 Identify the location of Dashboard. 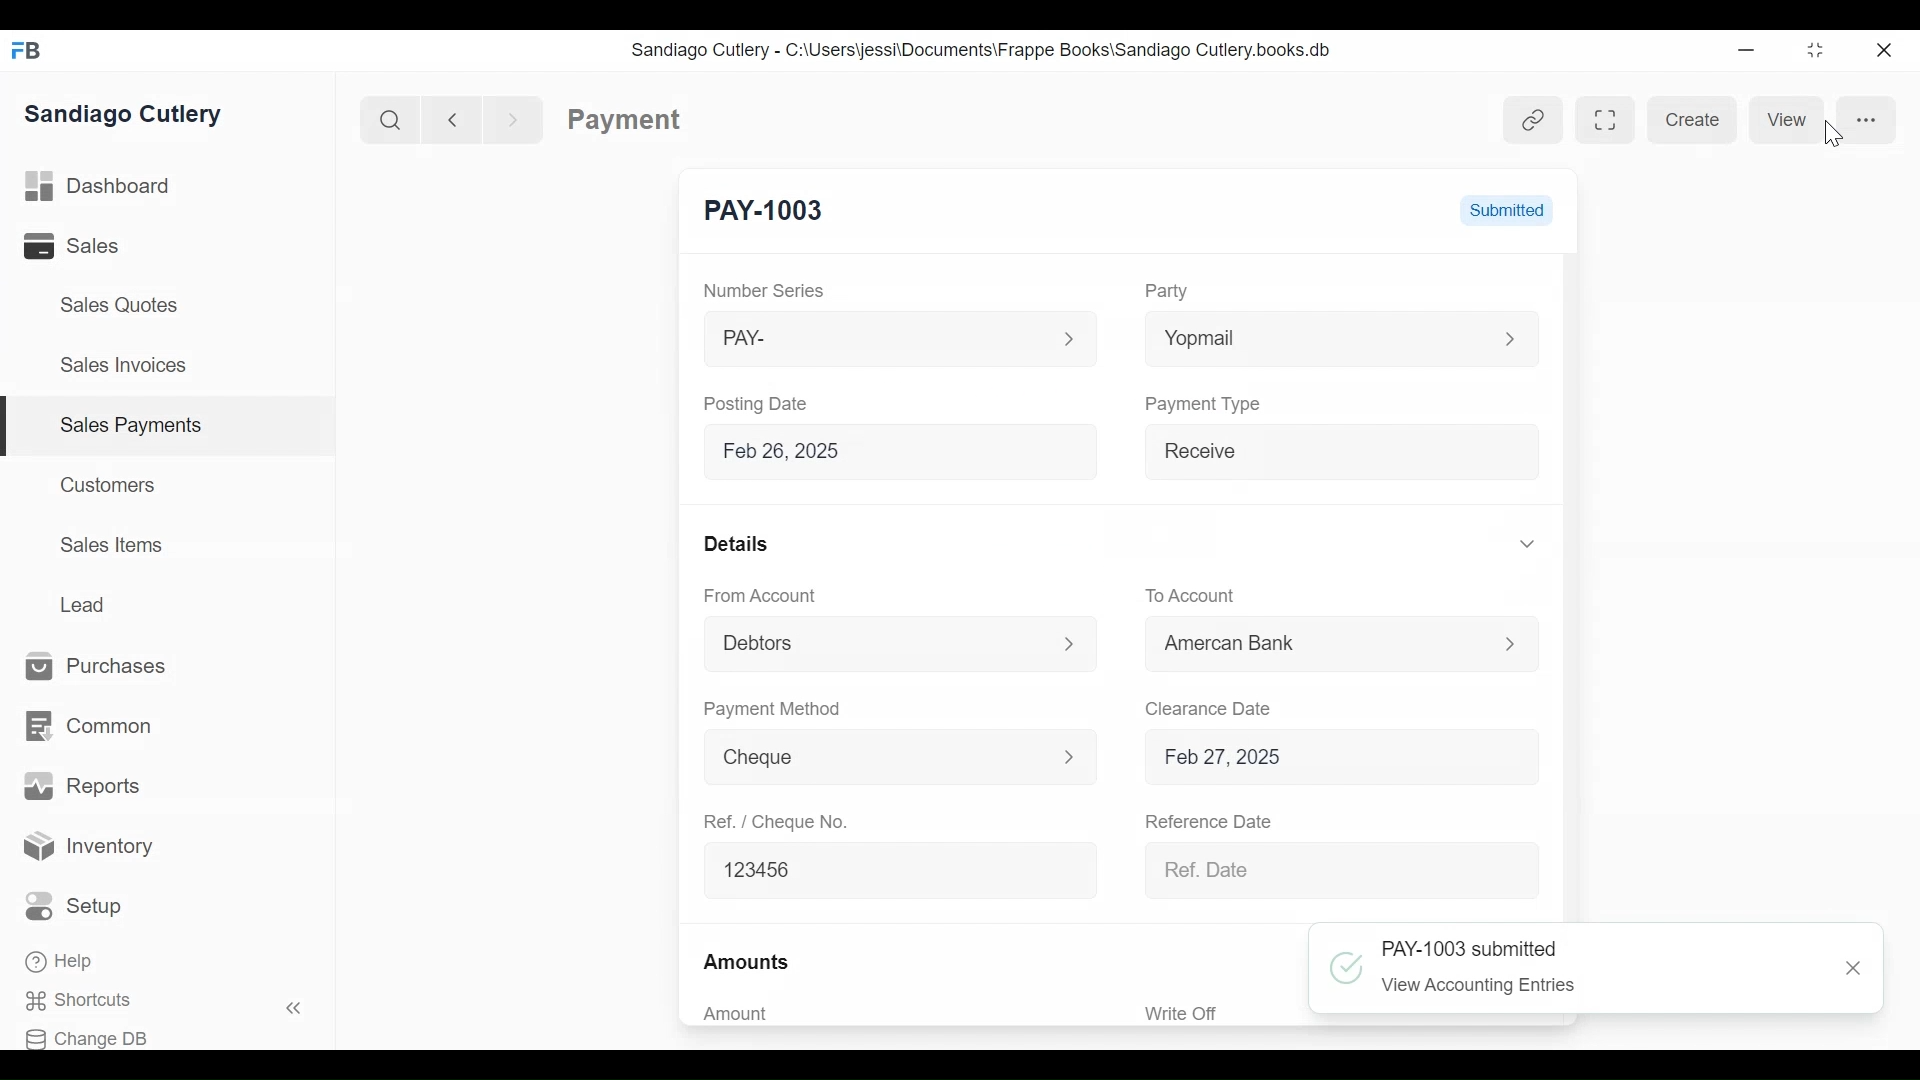
(91, 187).